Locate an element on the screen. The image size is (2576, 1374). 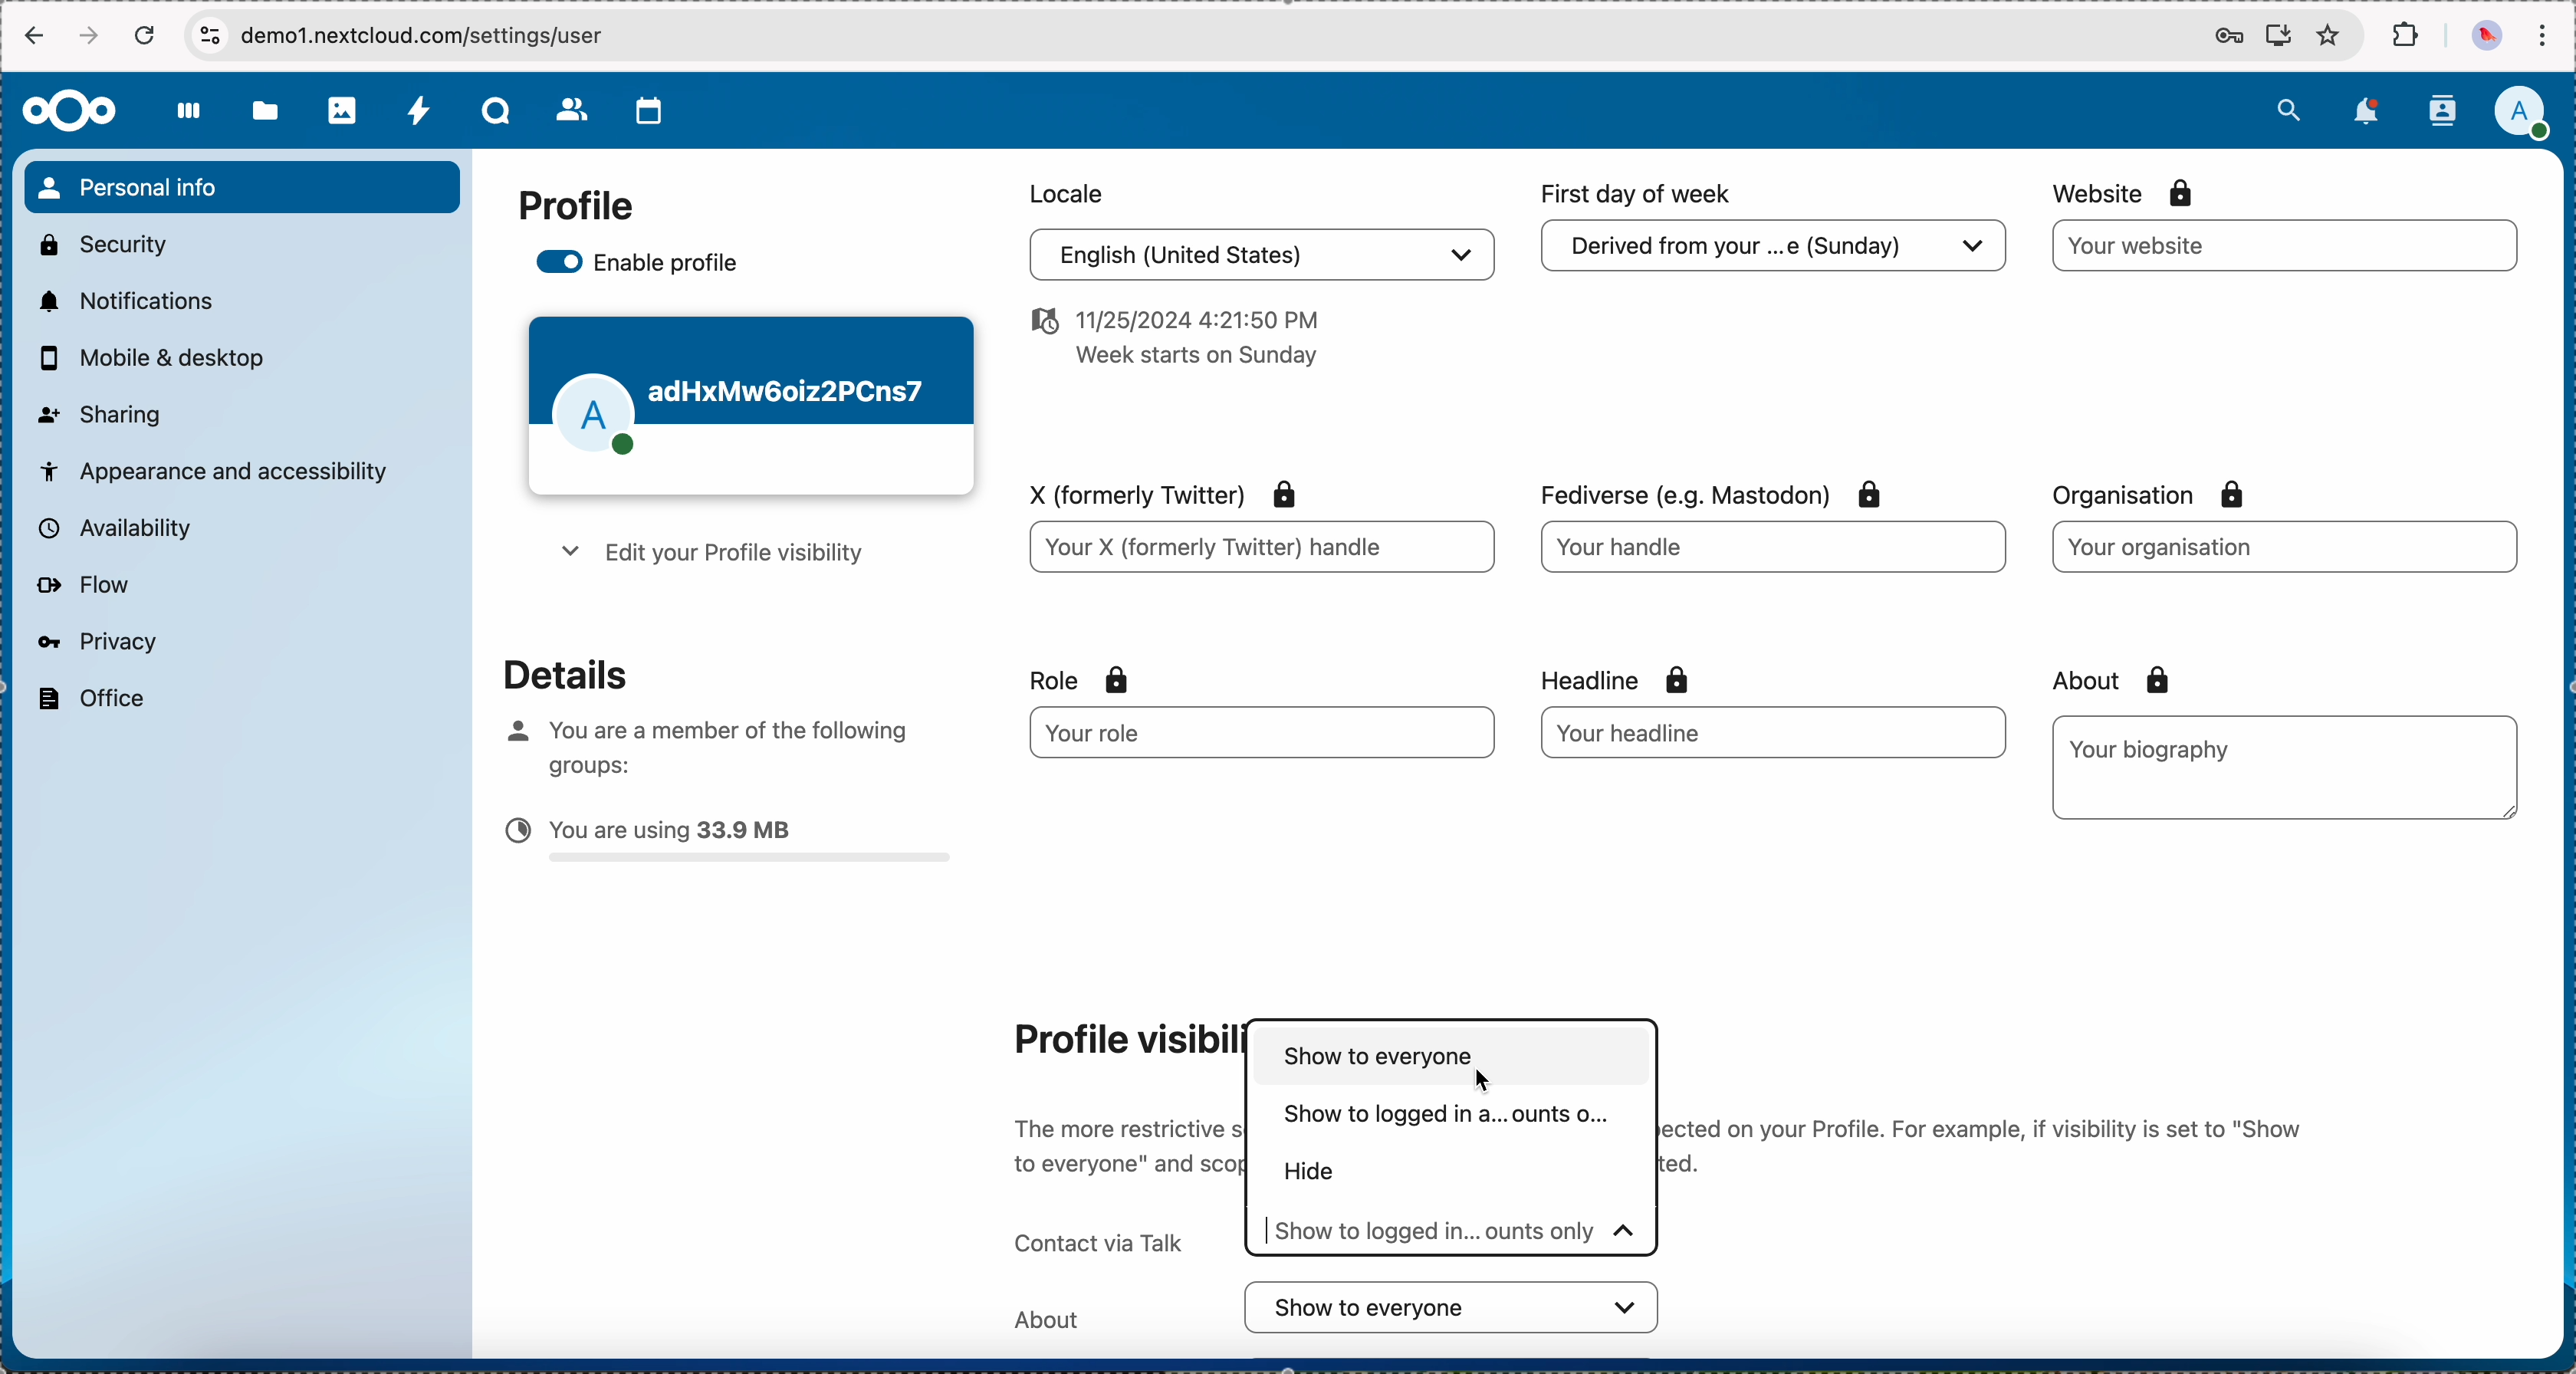
office is located at coordinates (88, 699).